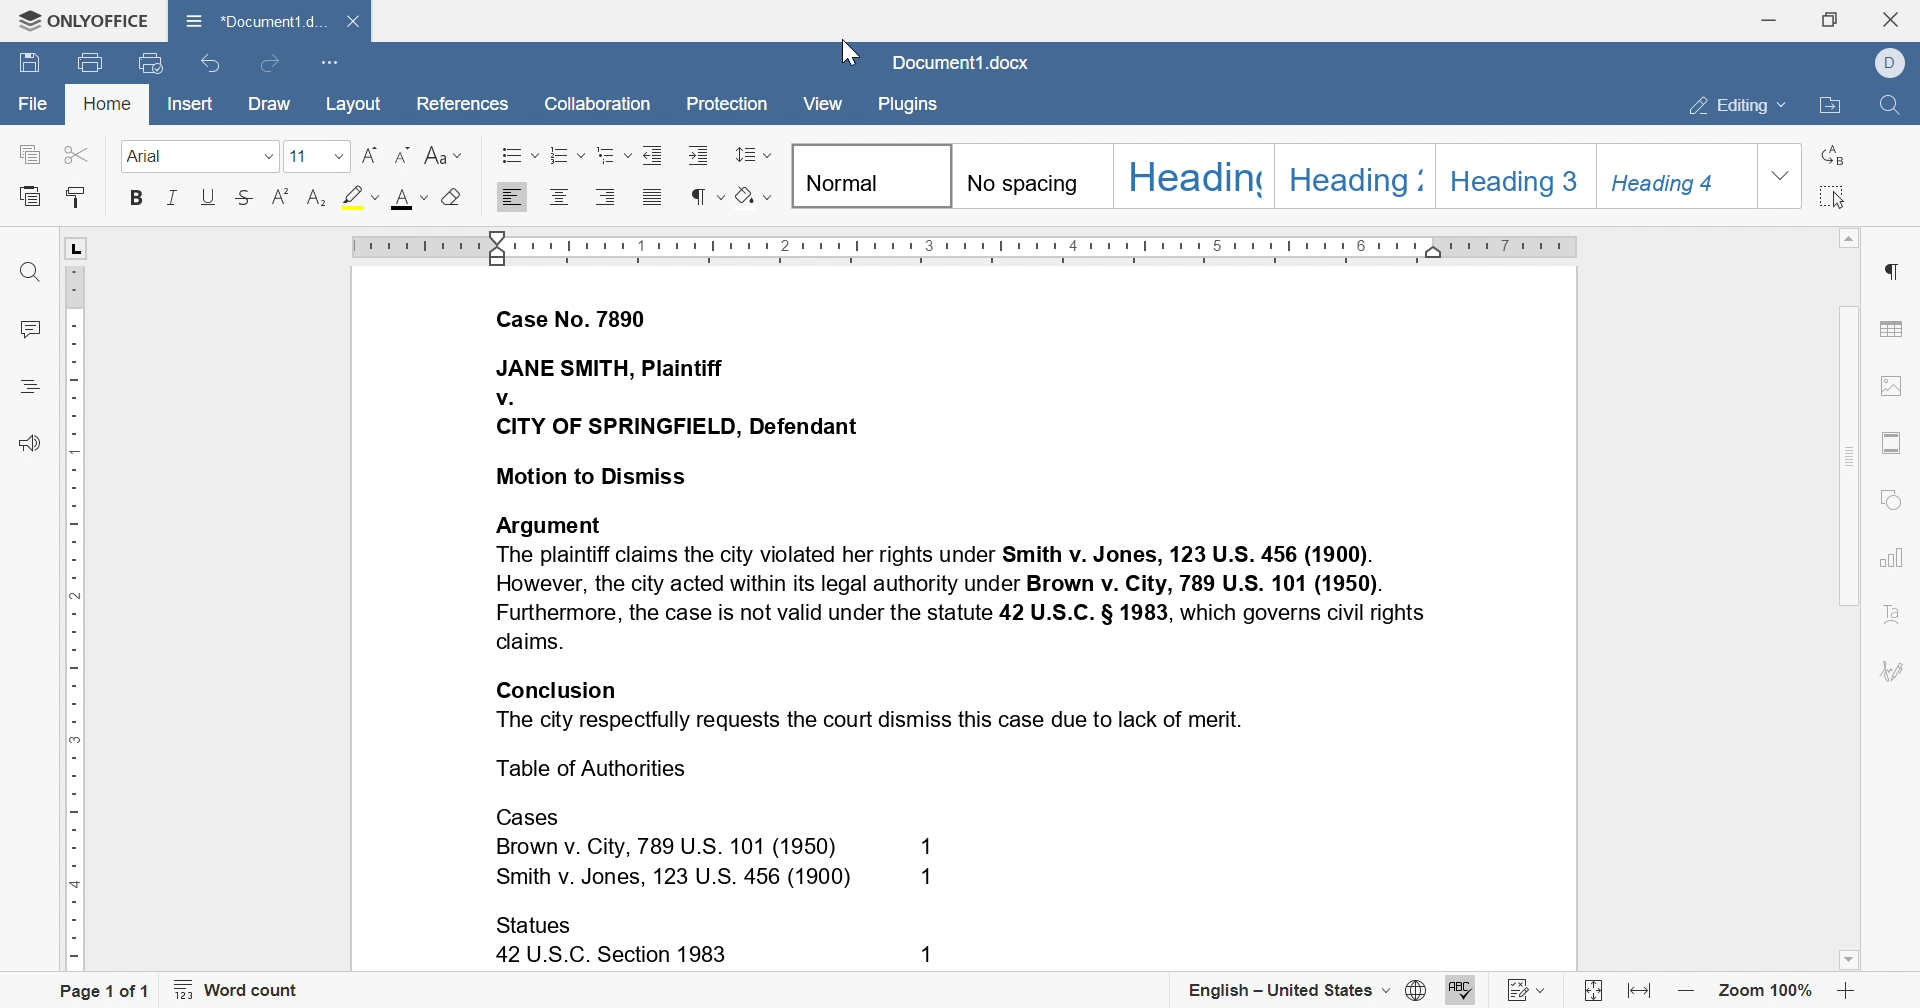 The image size is (1920, 1008). Describe the element at coordinates (75, 154) in the screenshot. I see `cut` at that location.